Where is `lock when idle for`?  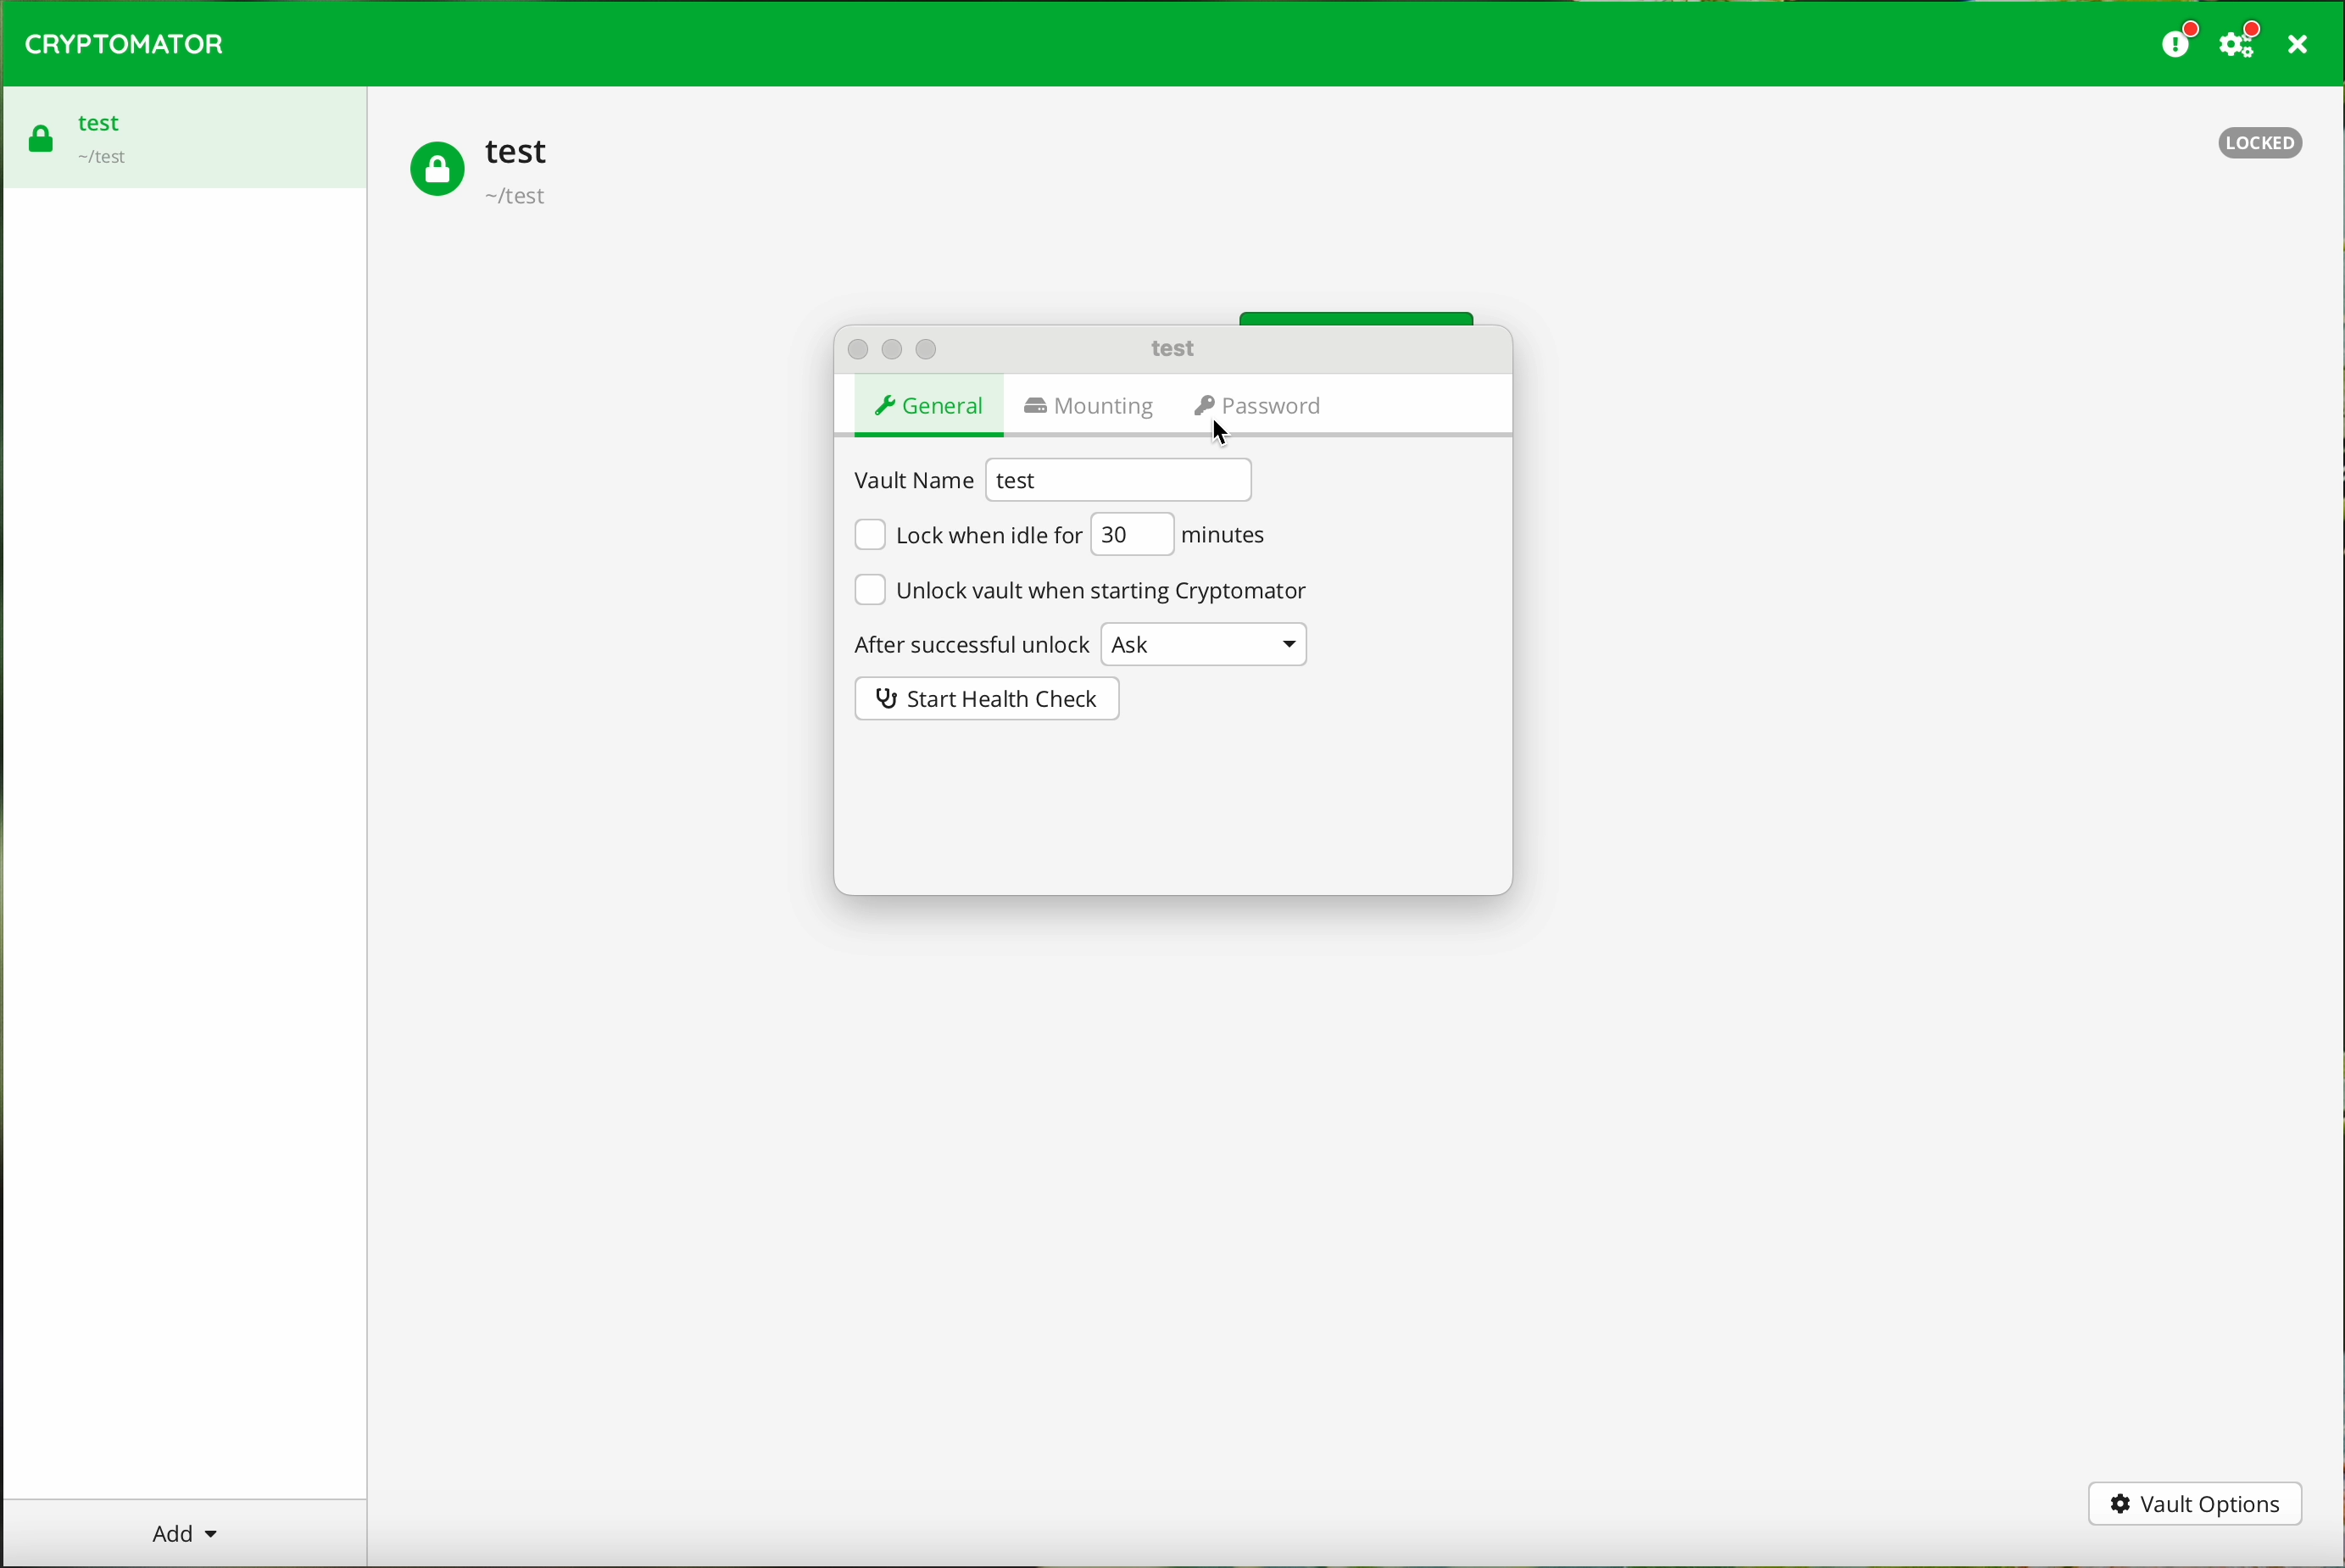
lock when idle for is located at coordinates (966, 534).